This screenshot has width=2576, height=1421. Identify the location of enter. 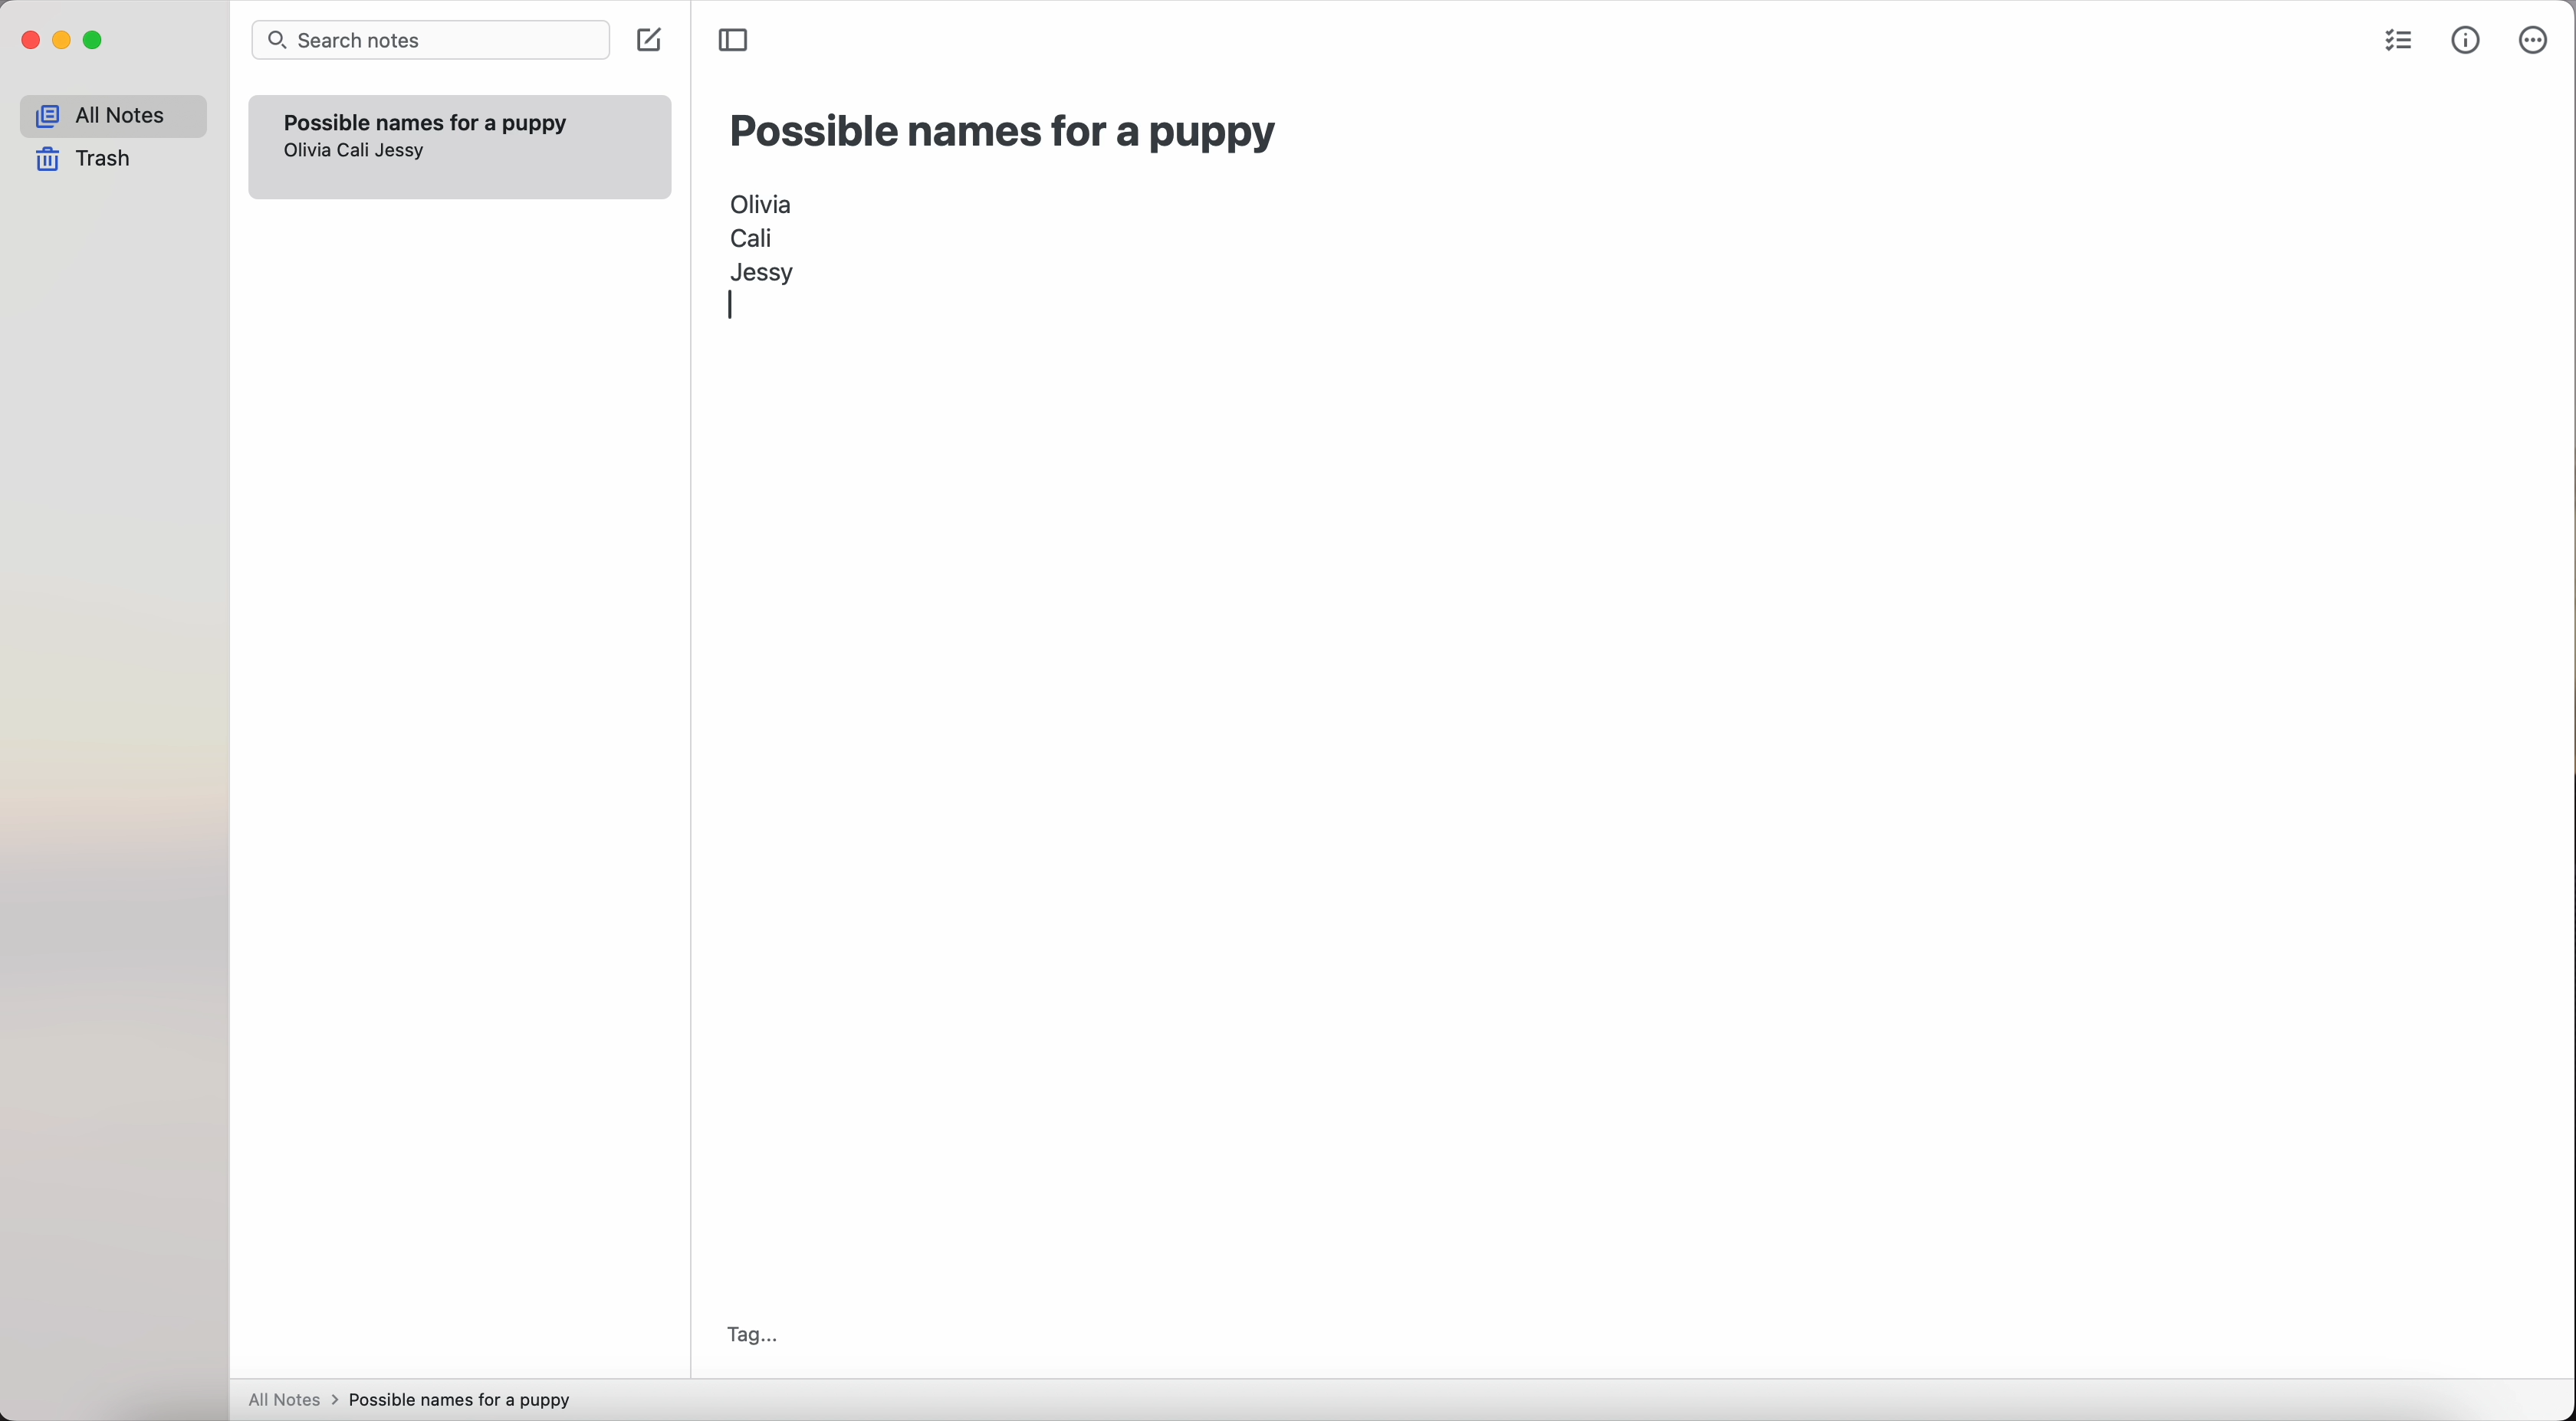
(730, 306).